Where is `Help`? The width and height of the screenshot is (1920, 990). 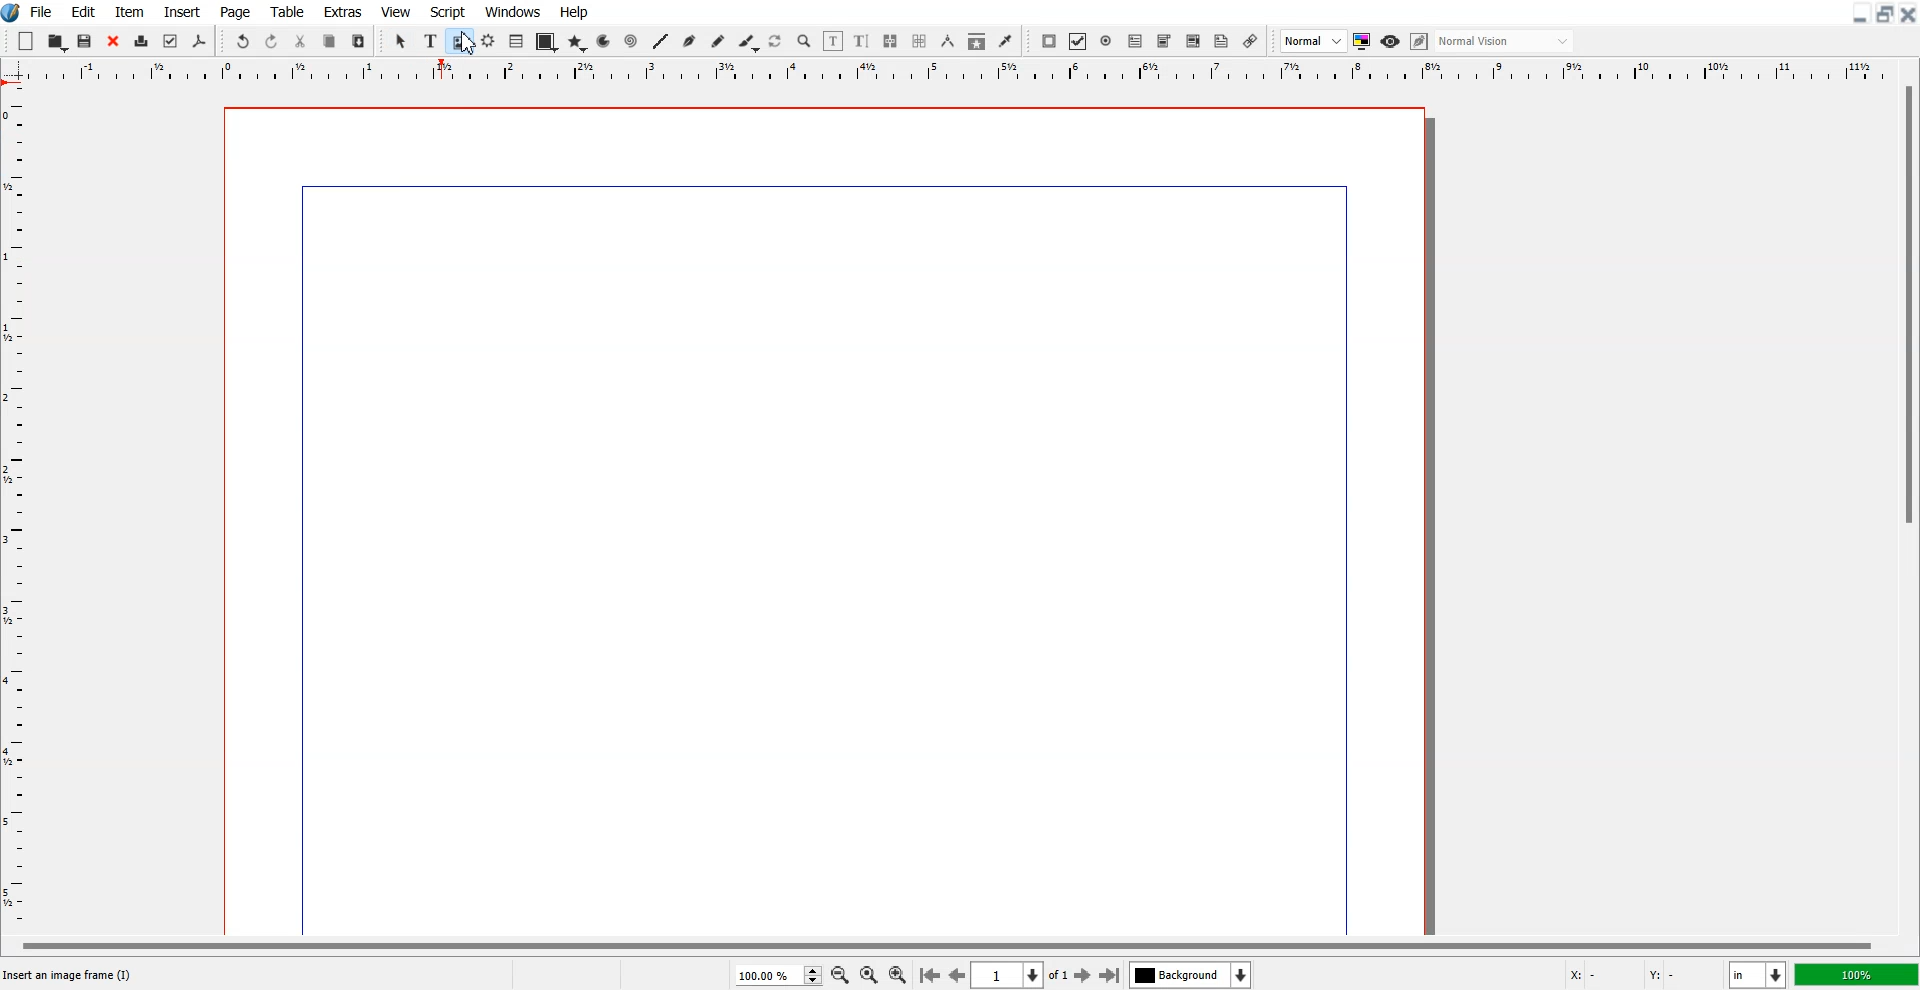
Help is located at coordinates (575, 12).